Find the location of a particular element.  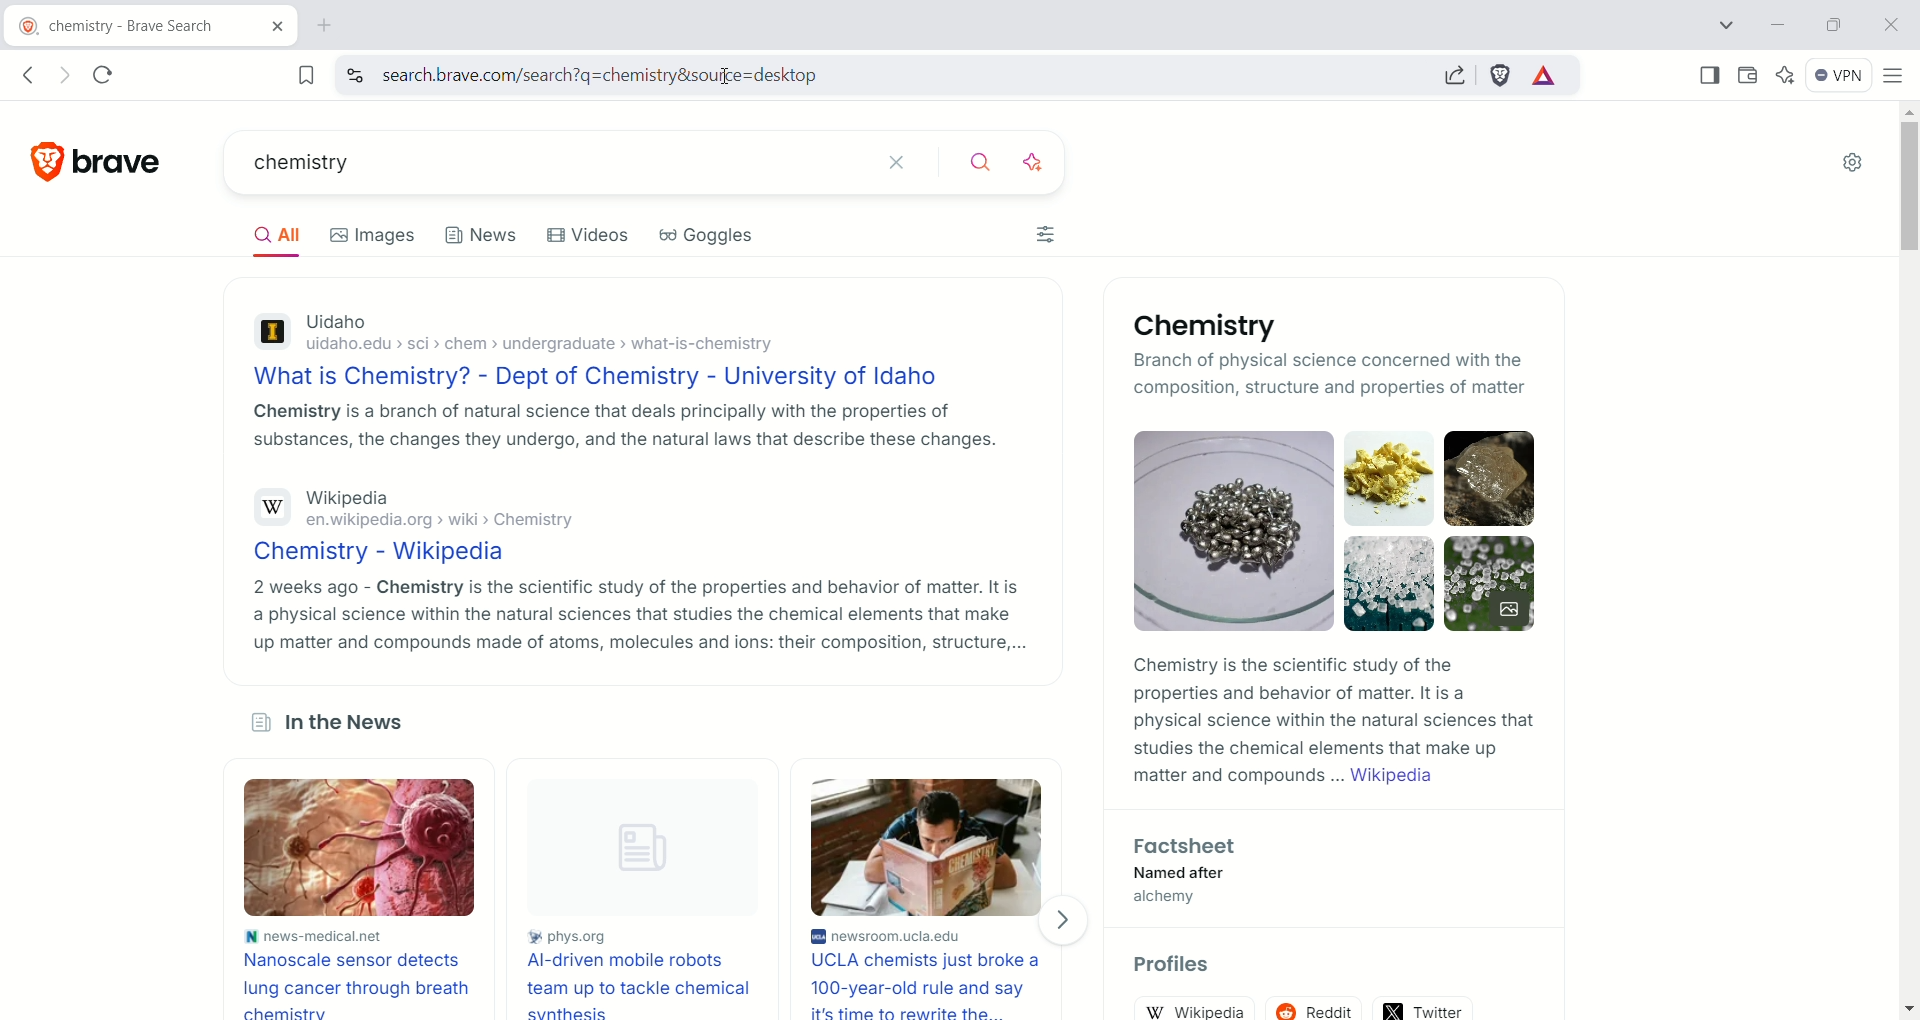

wallet is located at coordinates (1748, 77).